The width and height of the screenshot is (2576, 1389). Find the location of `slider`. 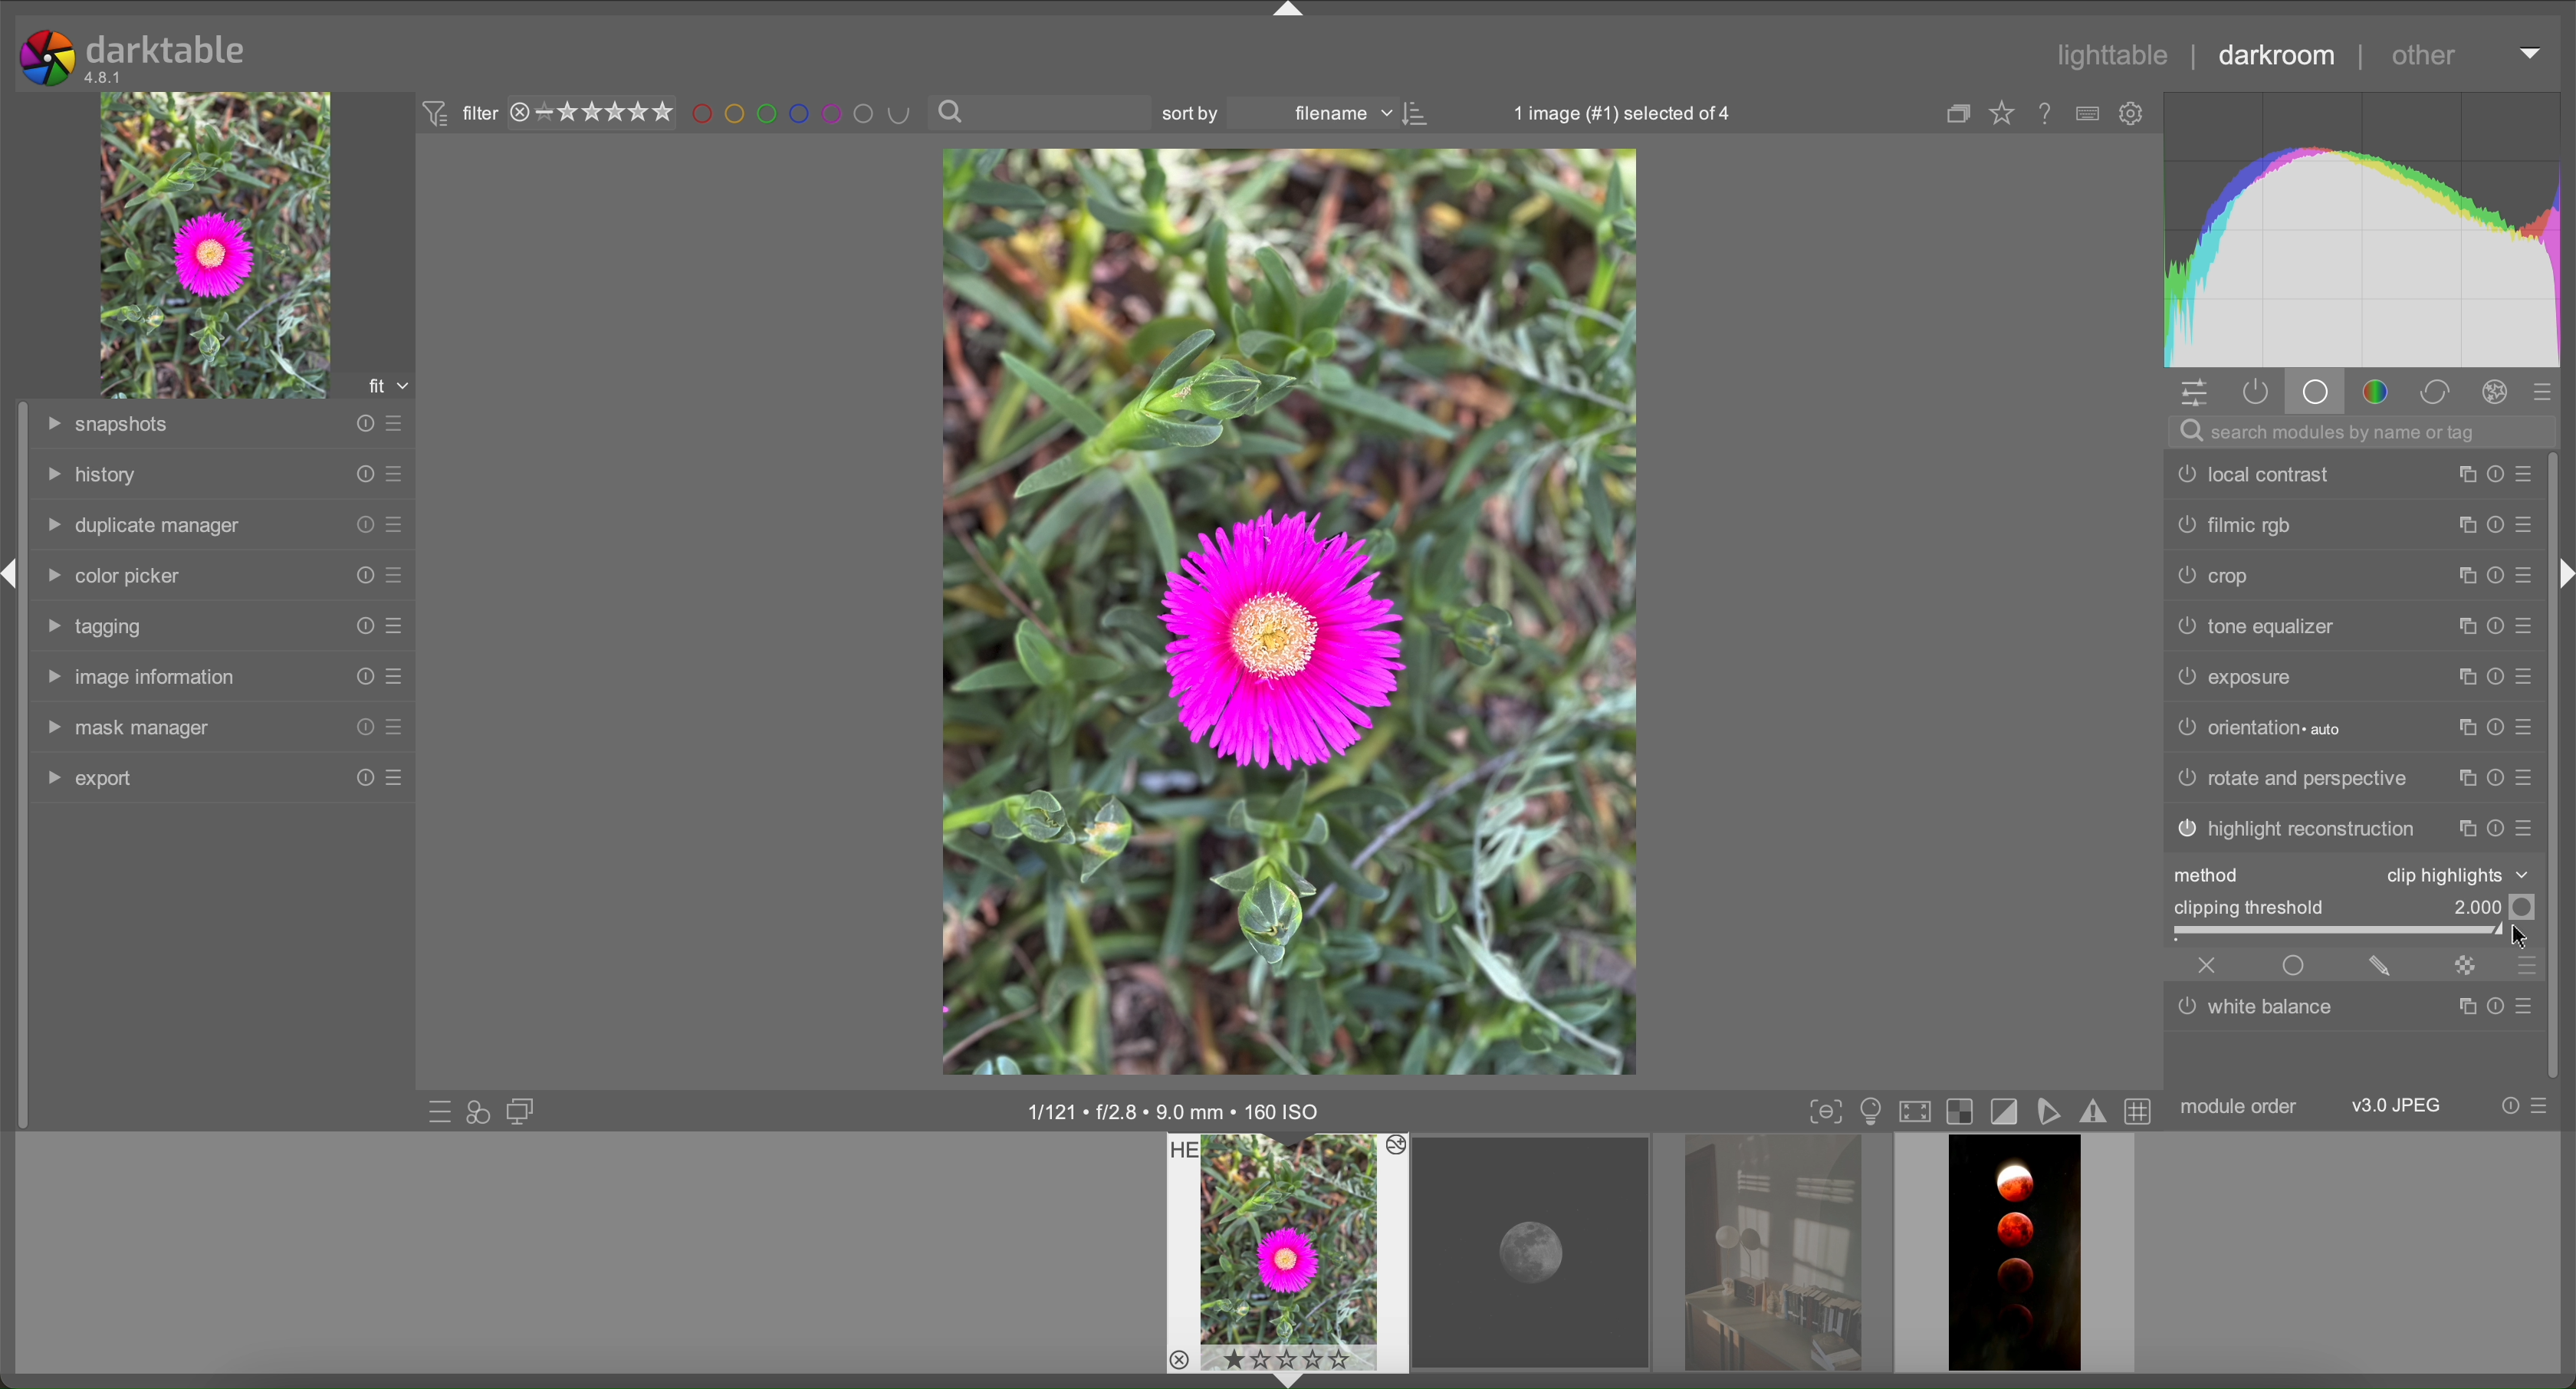

slider is located at coordinates (2358, 933).